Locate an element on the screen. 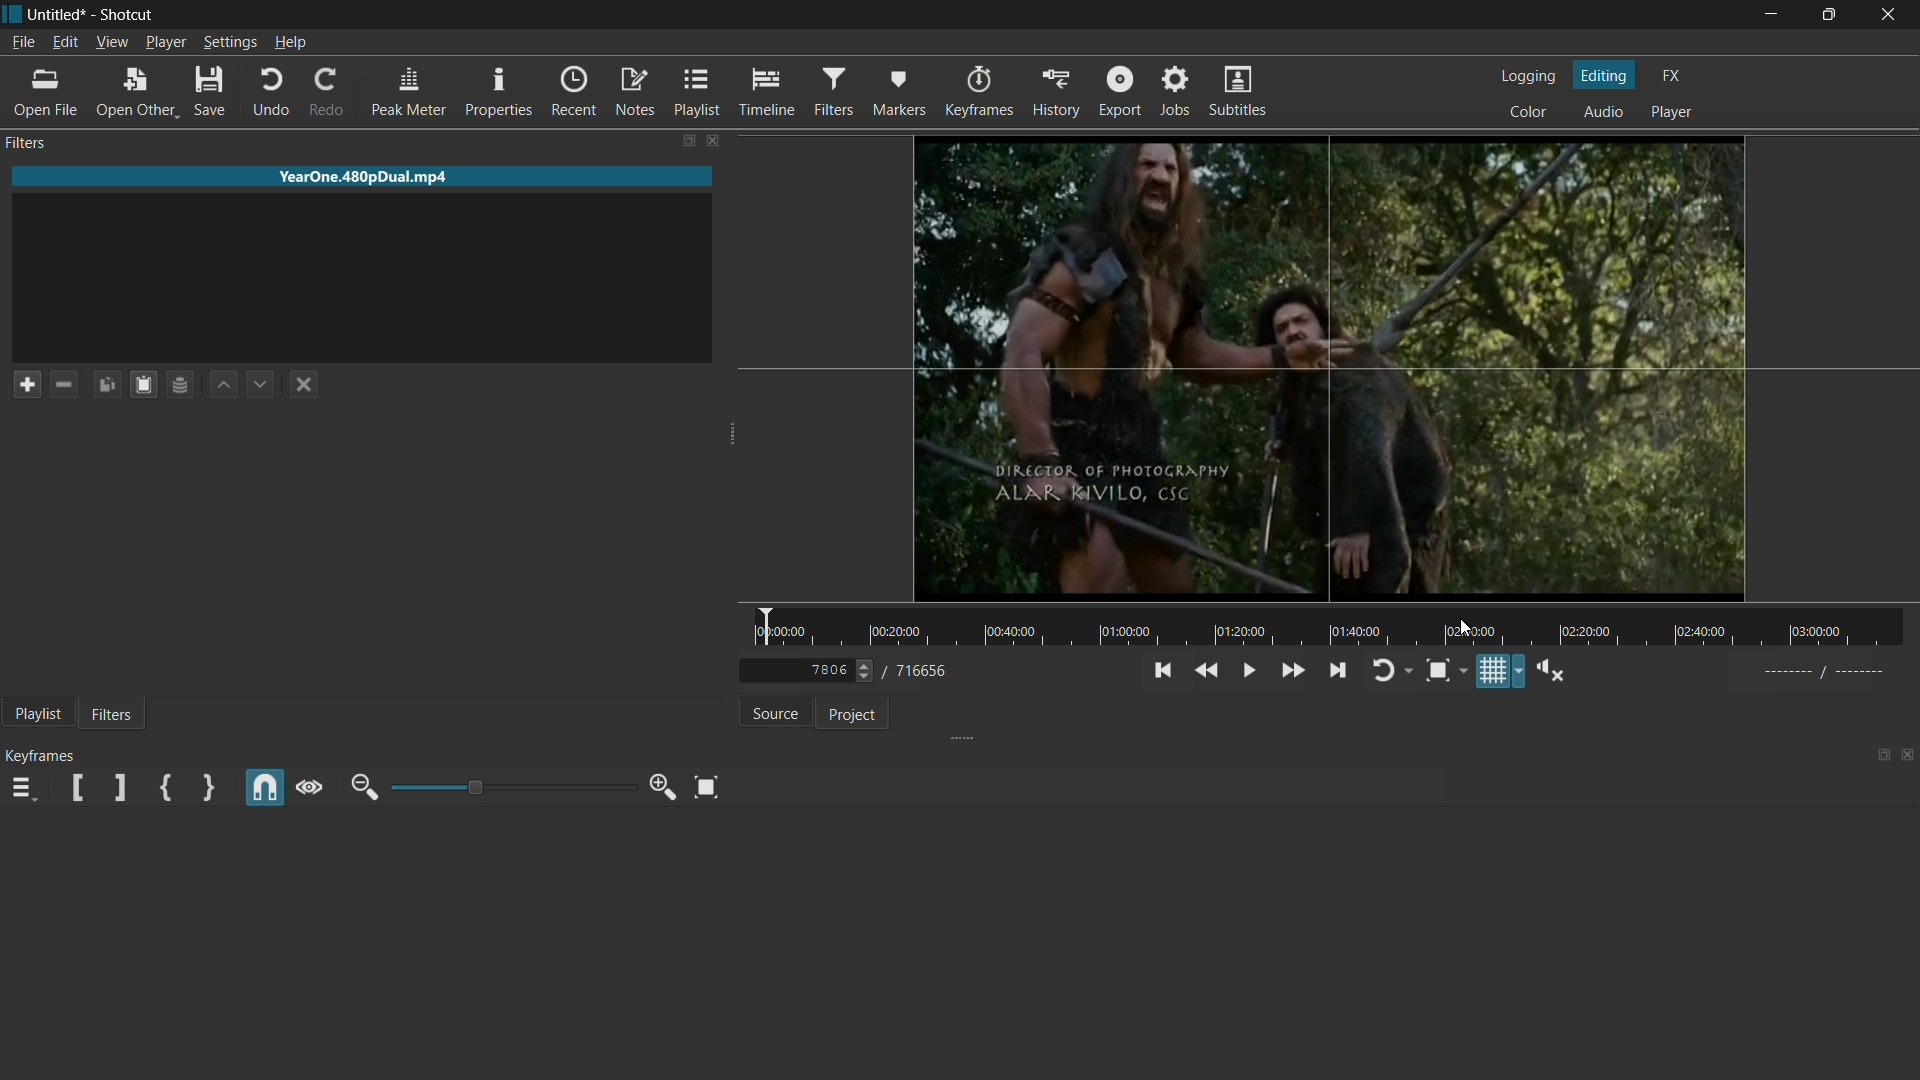 This screenshot has height=1080, width=1920. scrub while dragging is located at coordinates (311, 787).